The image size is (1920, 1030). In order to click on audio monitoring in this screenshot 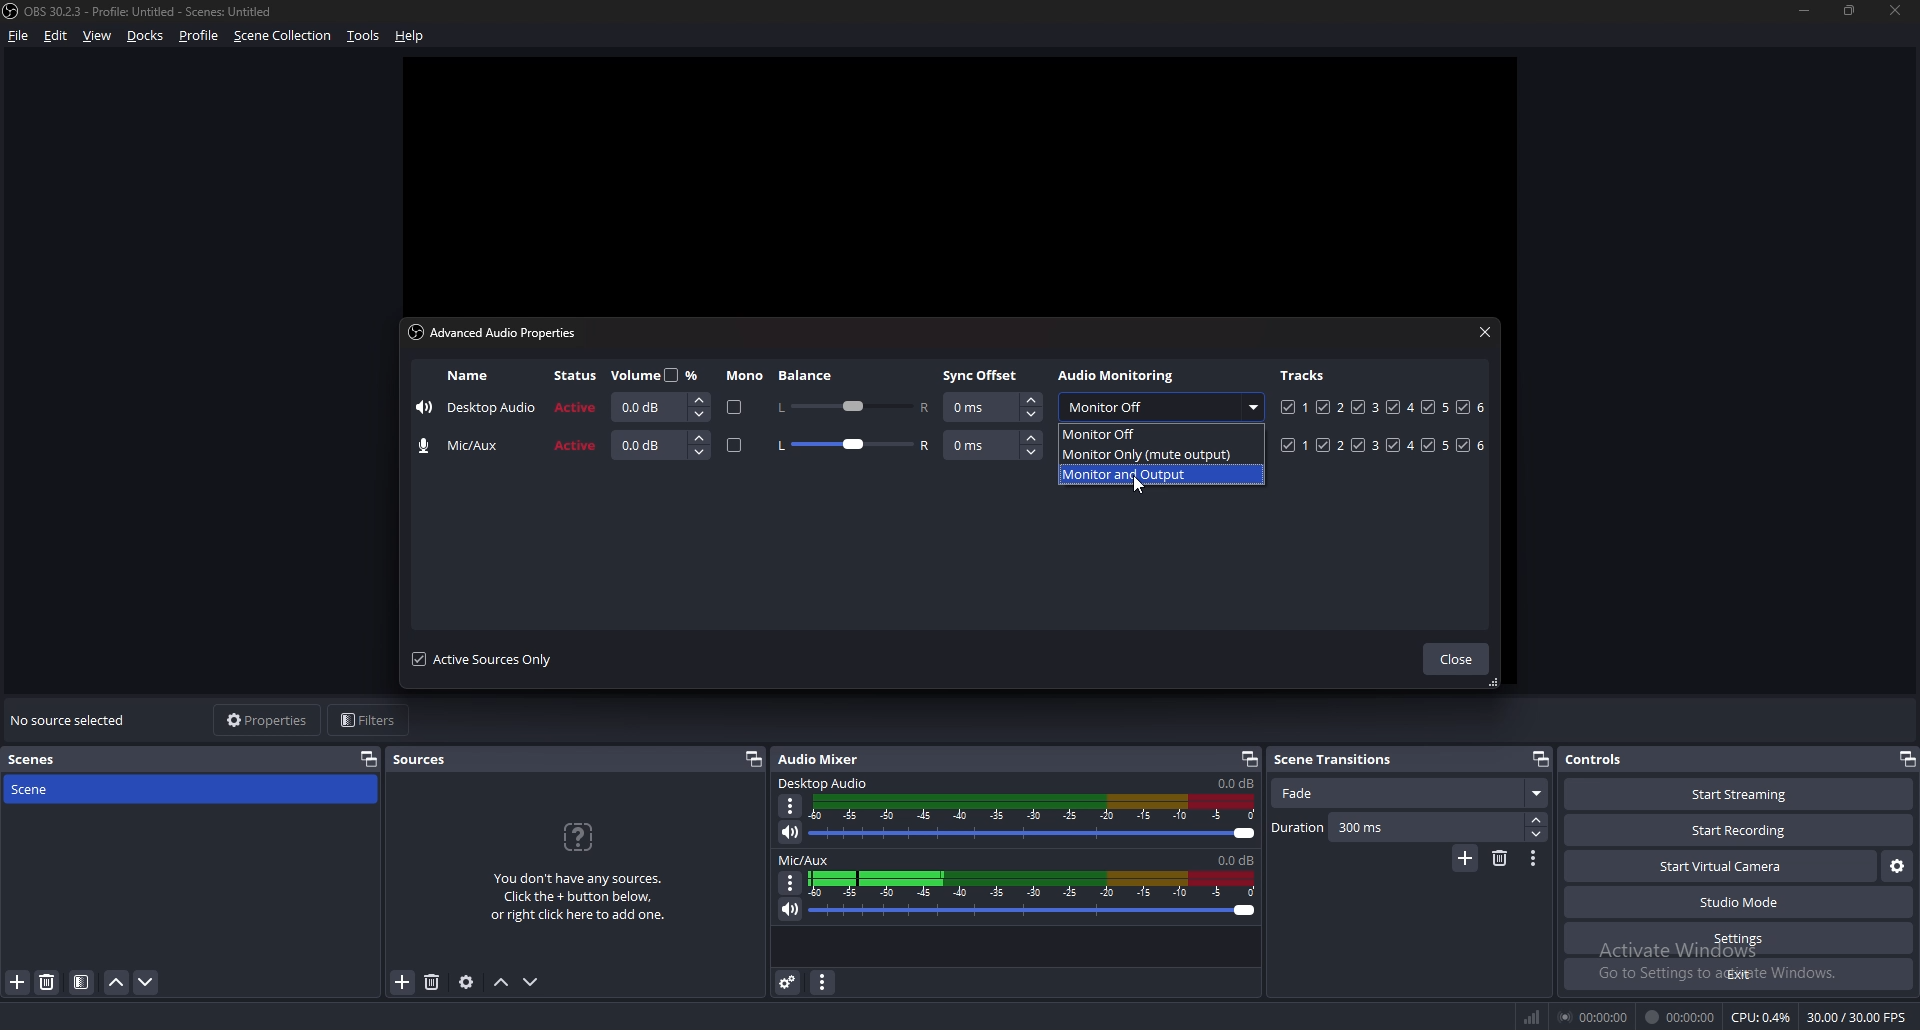, I will do `click(1120, 377)`.